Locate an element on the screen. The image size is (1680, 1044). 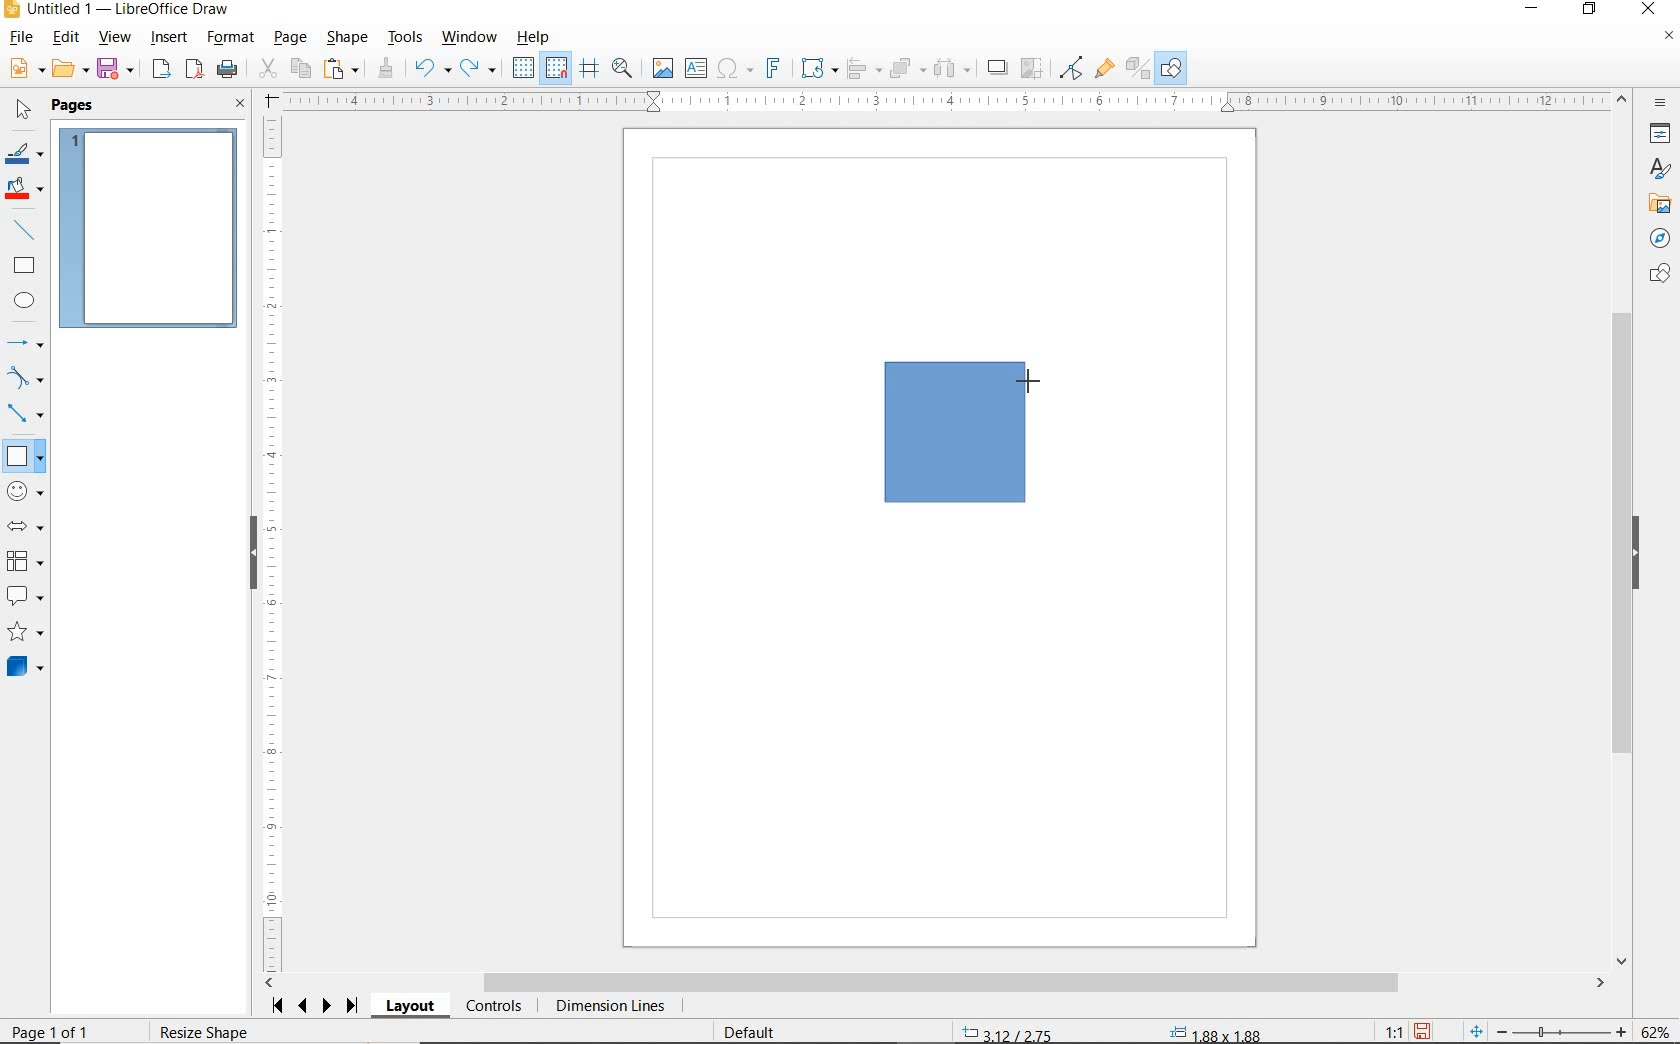
3D SHAPES is located at coordinates (25, 667).